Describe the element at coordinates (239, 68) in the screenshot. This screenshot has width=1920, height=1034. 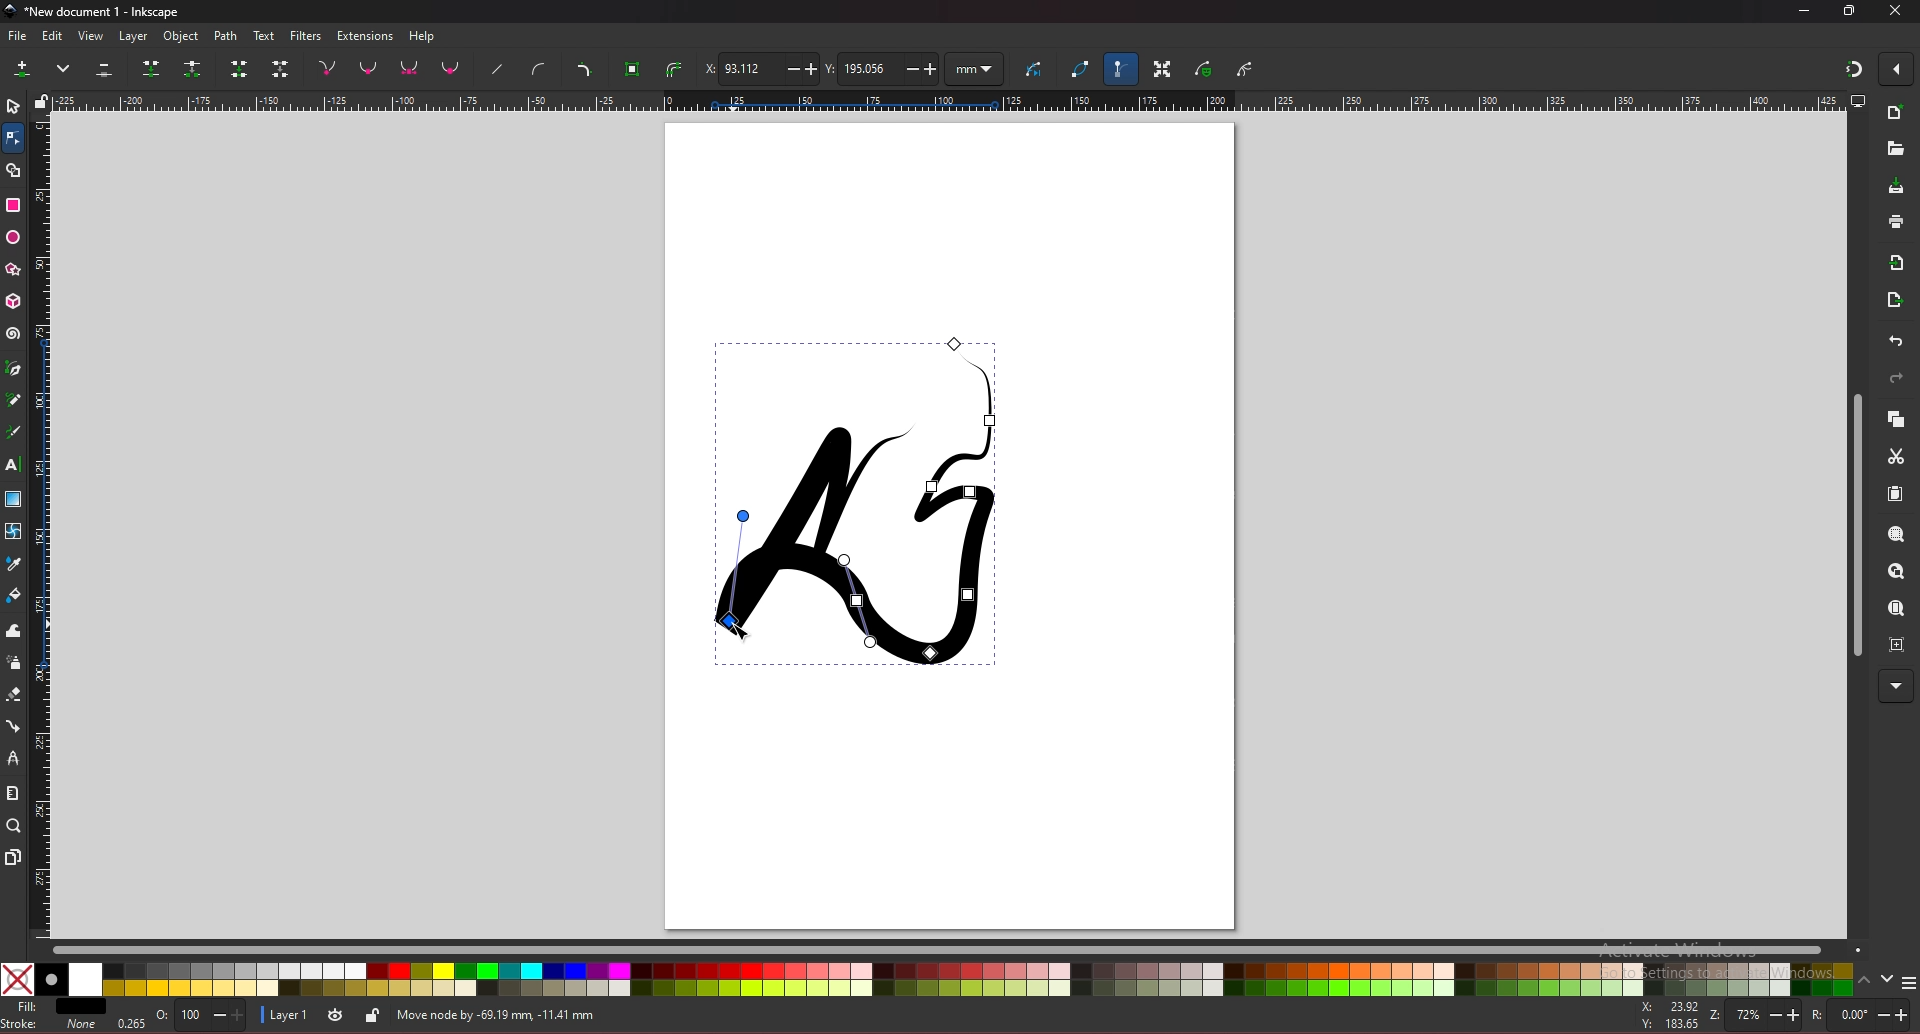
I see `join selected endnode` at that location.